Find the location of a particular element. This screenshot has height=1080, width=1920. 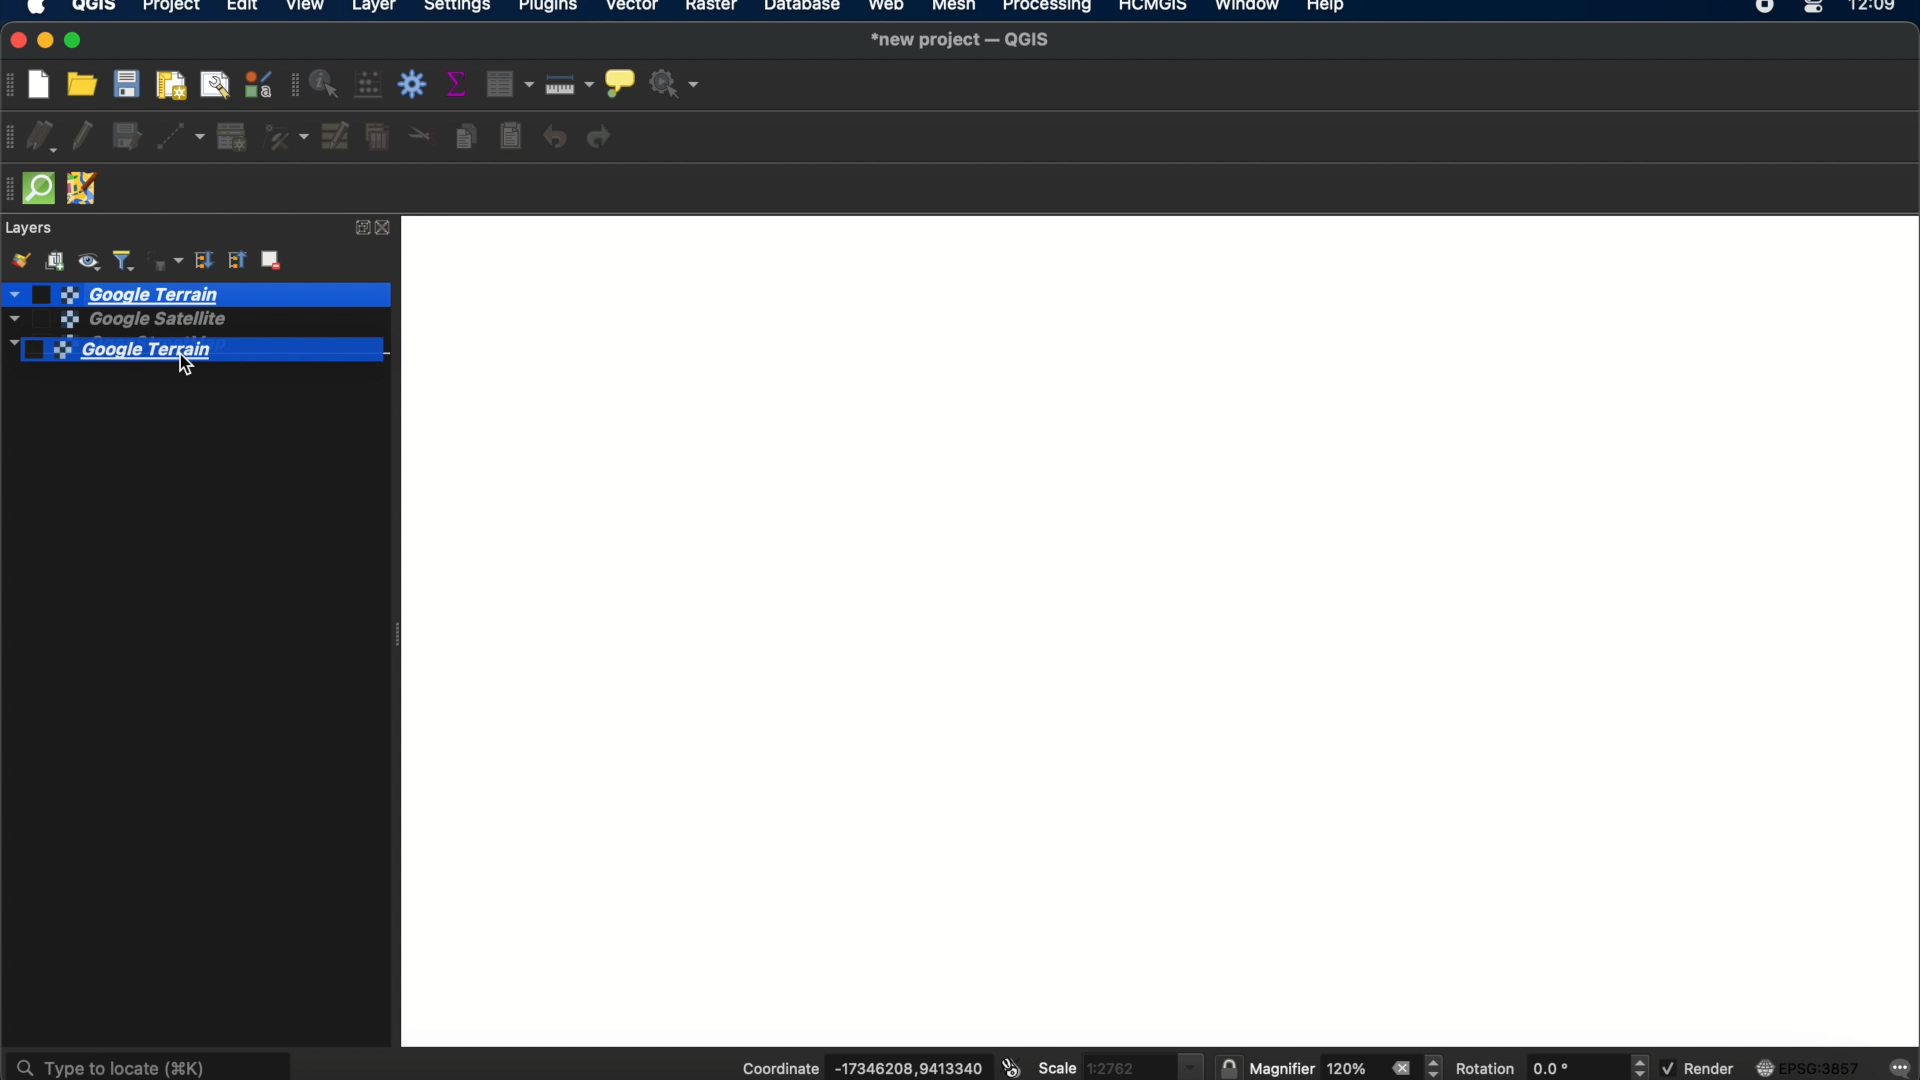

style manager is located at coordinates (257, 85).